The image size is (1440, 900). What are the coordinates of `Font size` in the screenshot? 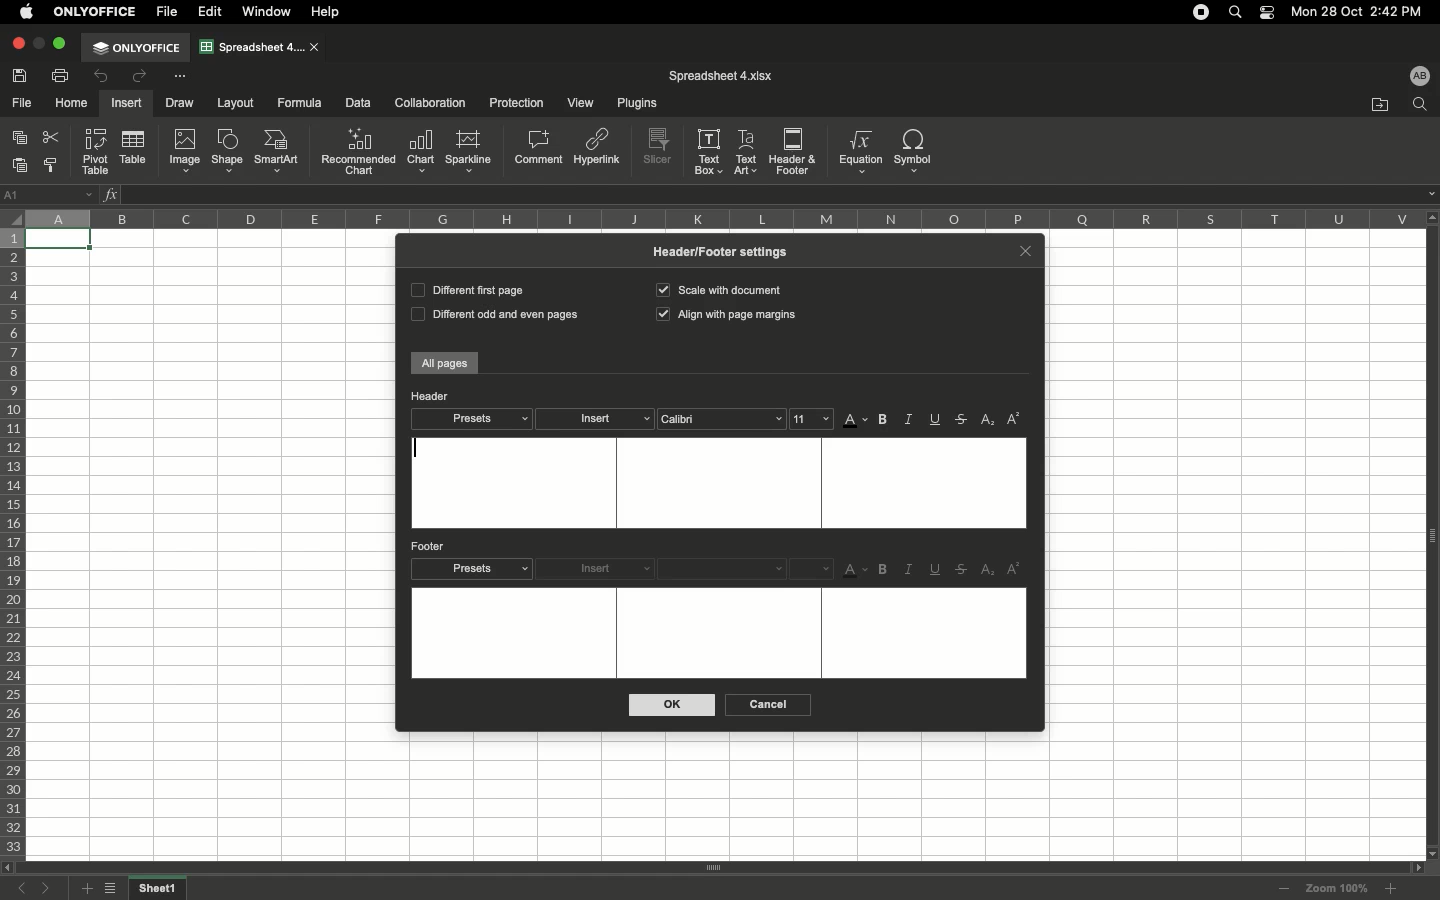 It's located at (812, 418).